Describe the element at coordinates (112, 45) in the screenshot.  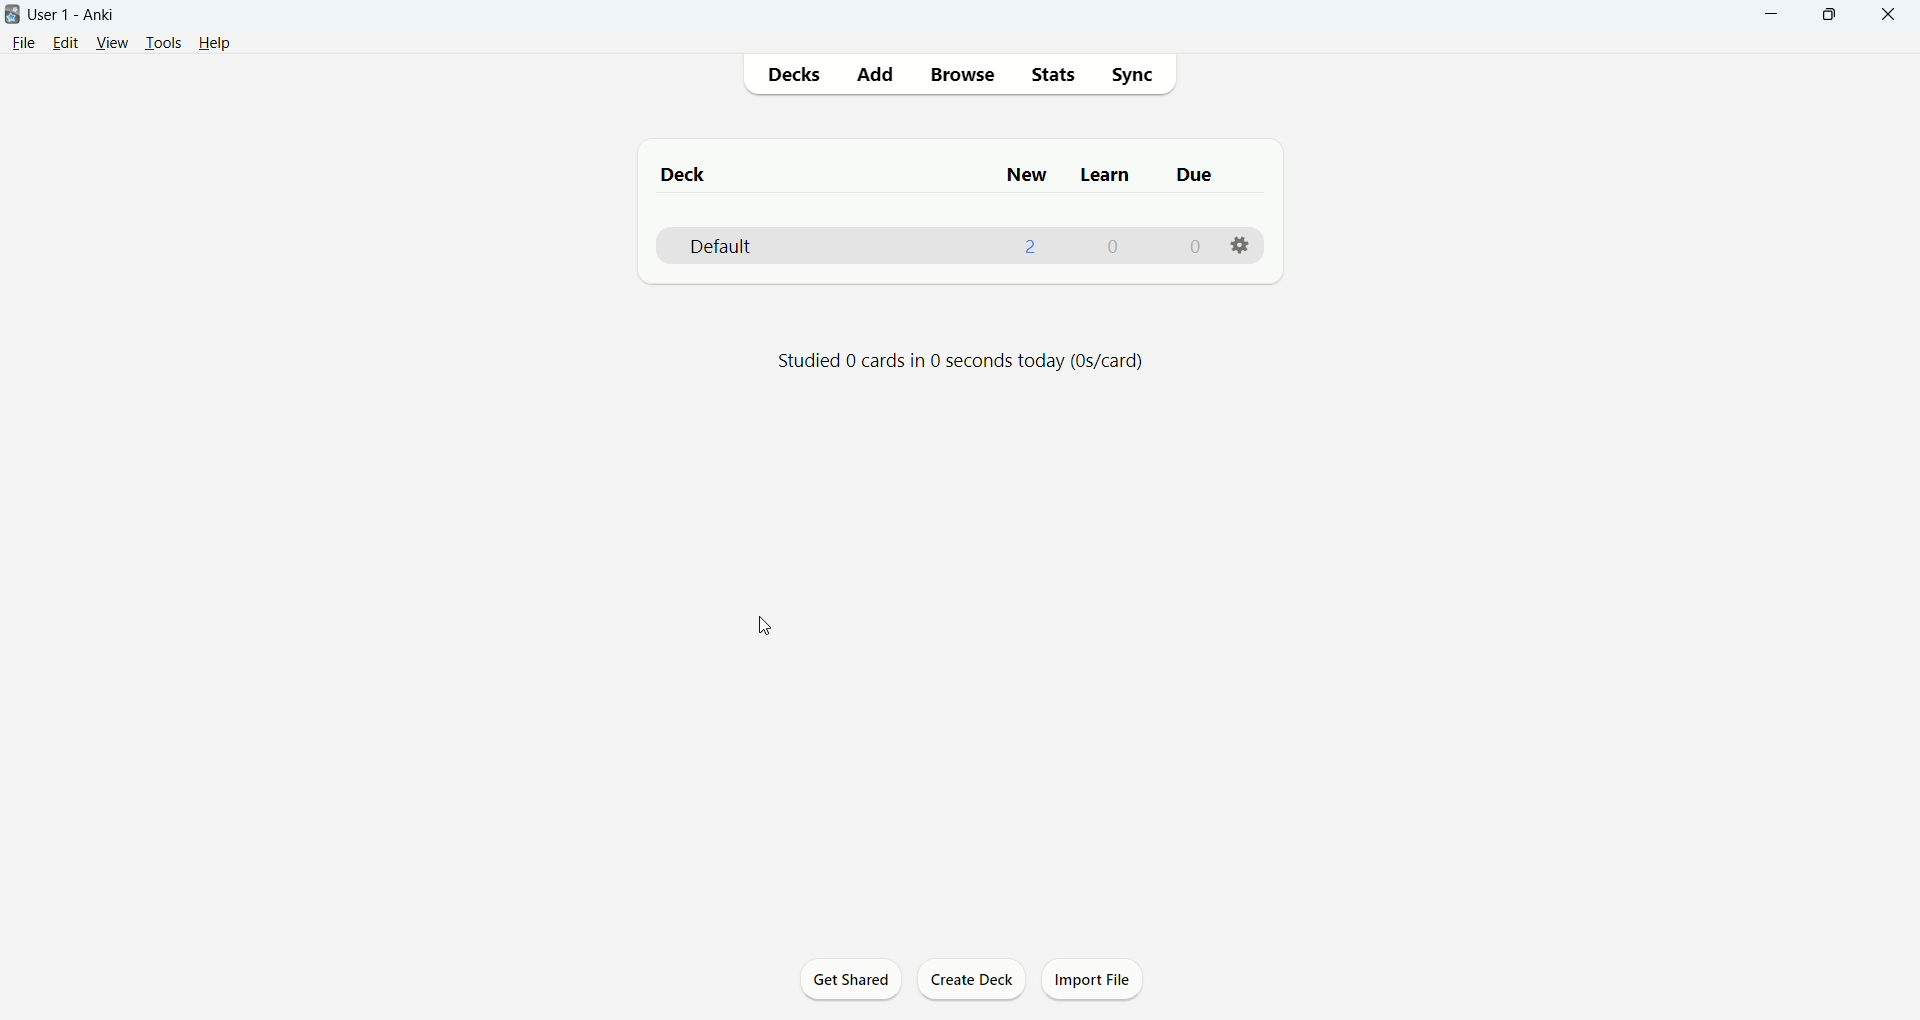
I see `view` at that location.